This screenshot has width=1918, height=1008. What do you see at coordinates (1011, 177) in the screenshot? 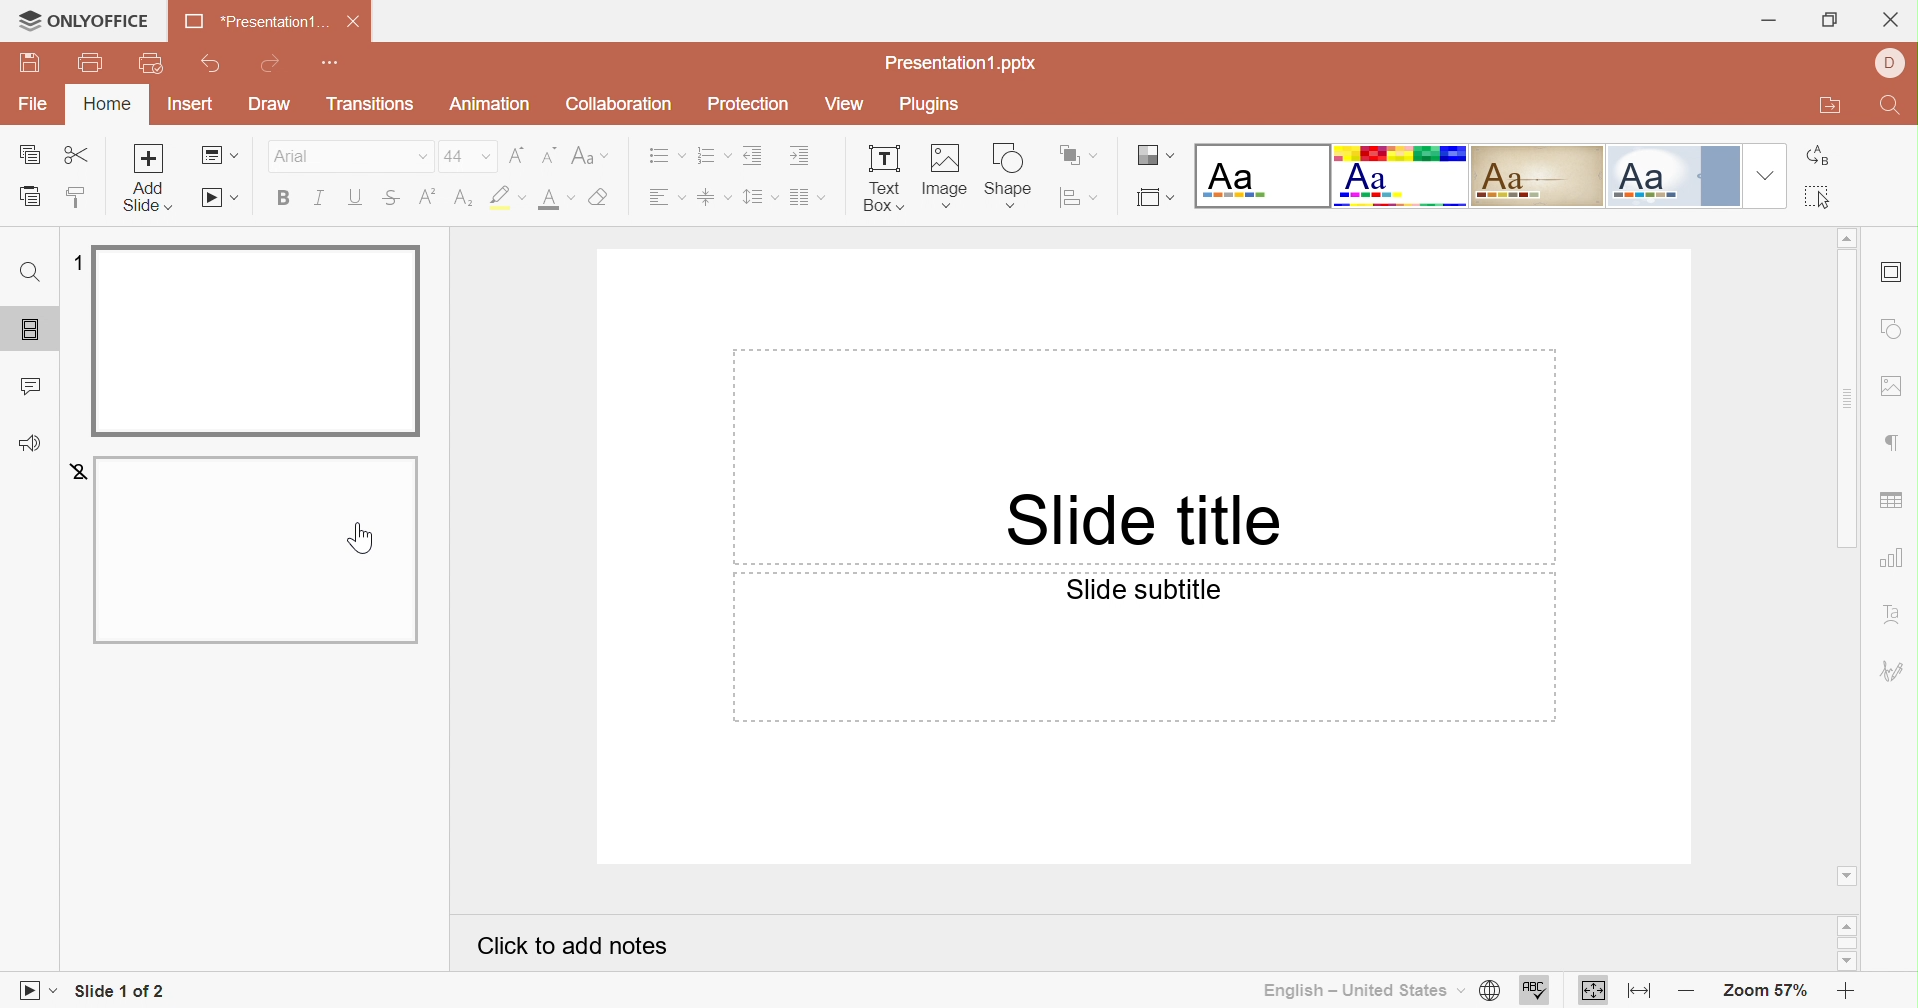
I see `Shape` at bounding box center [1011, 177].